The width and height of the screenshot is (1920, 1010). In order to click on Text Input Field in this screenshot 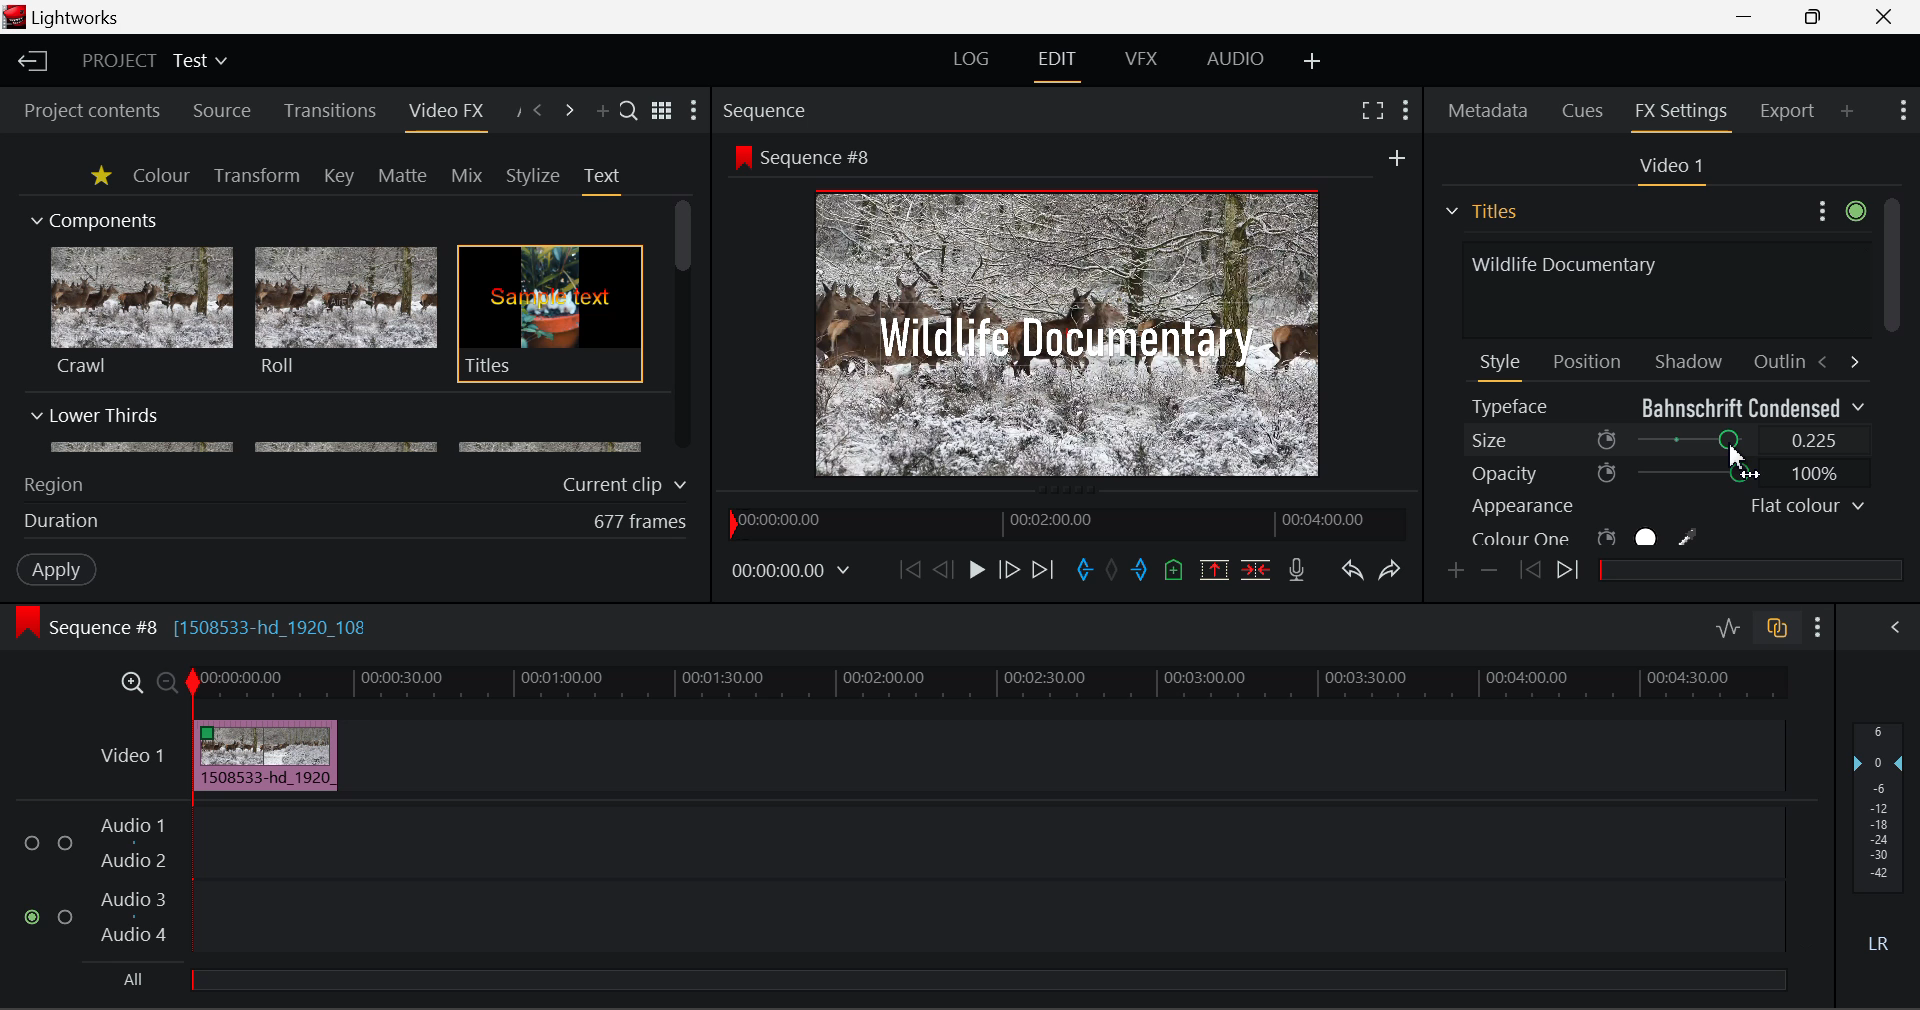, I will do `click(1660, 287)`.